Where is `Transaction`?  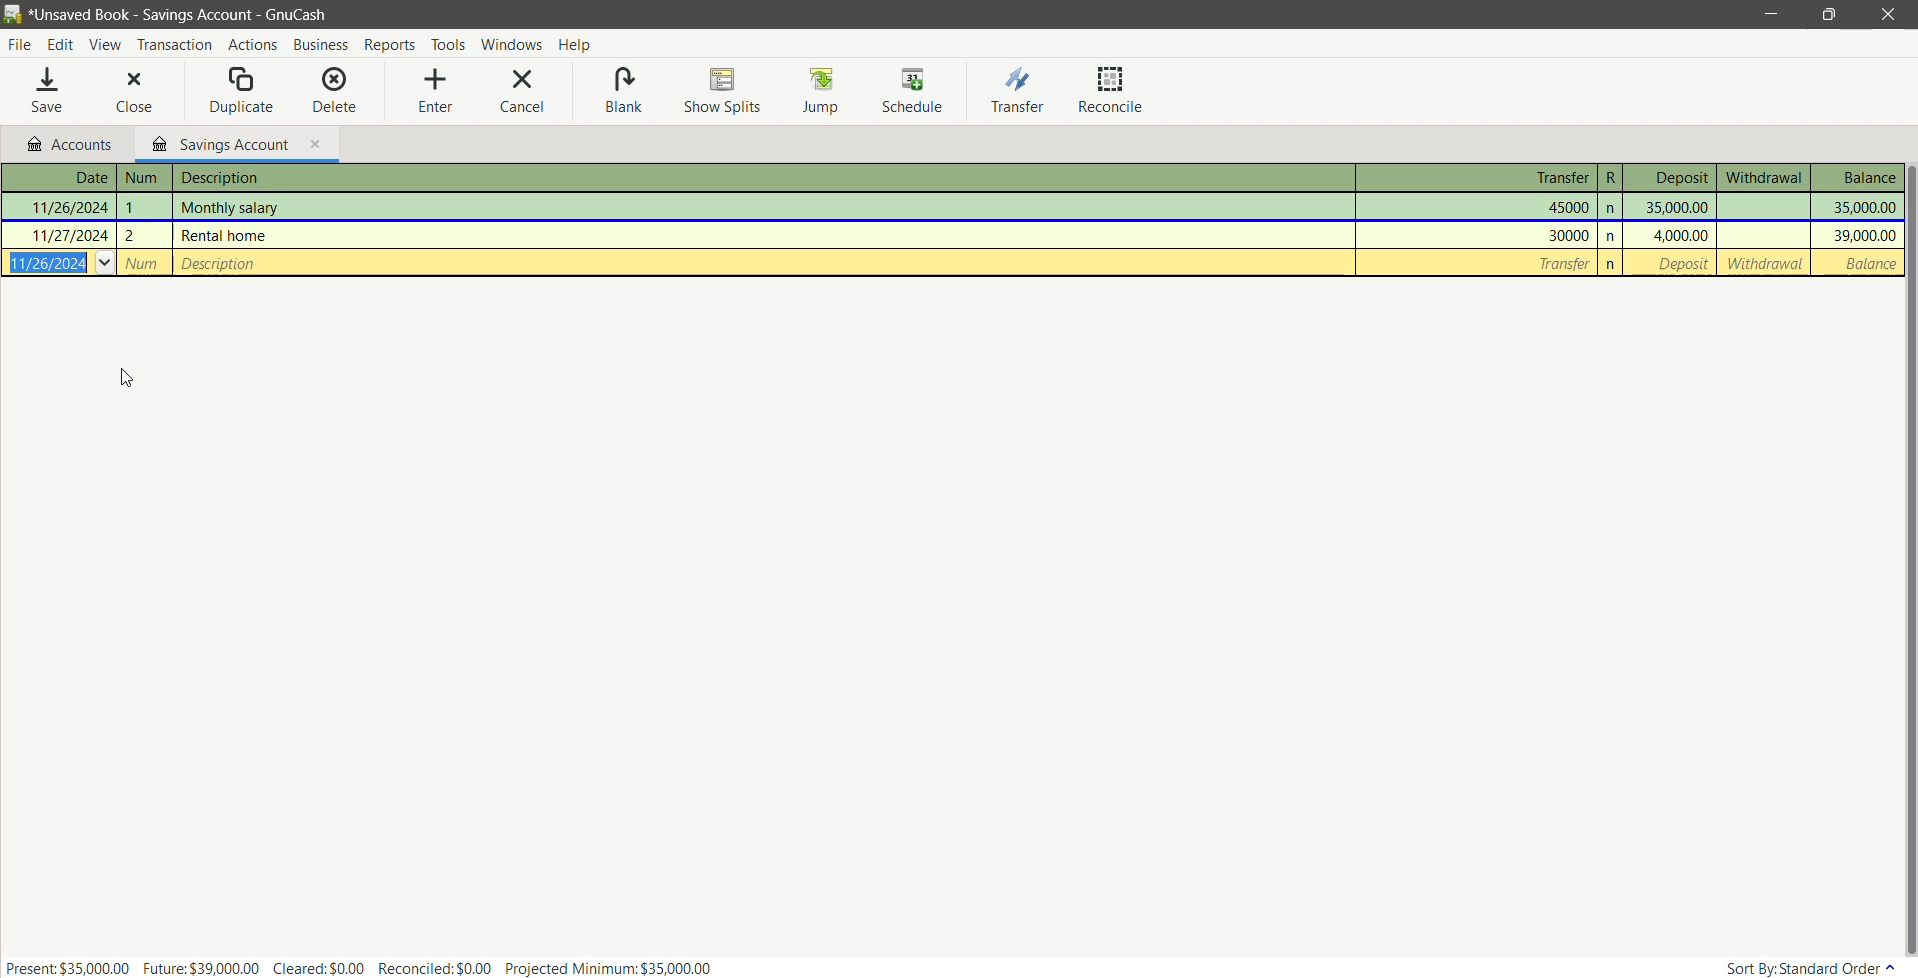
Transaction is located at coordinates (174, 43).